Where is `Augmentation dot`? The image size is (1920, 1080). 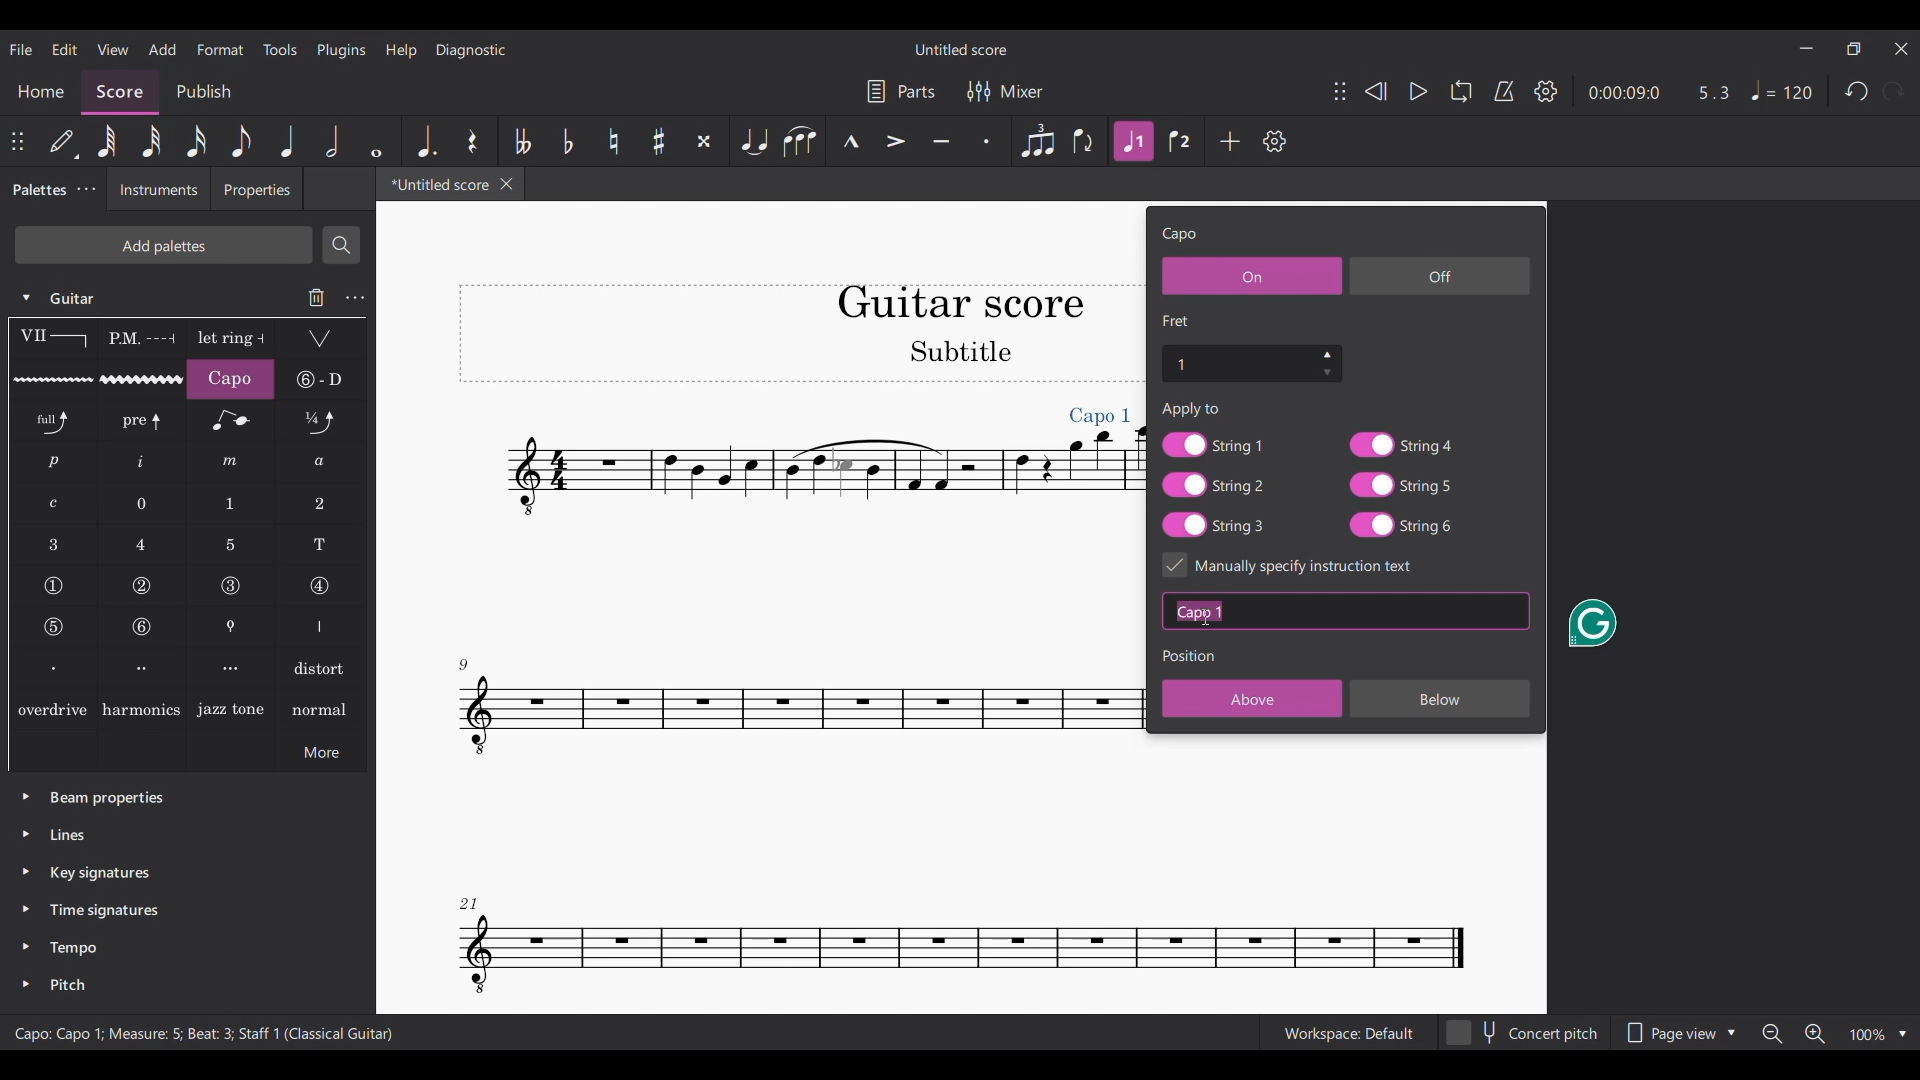 Augmentation dot is located at coordinates (425, 141).